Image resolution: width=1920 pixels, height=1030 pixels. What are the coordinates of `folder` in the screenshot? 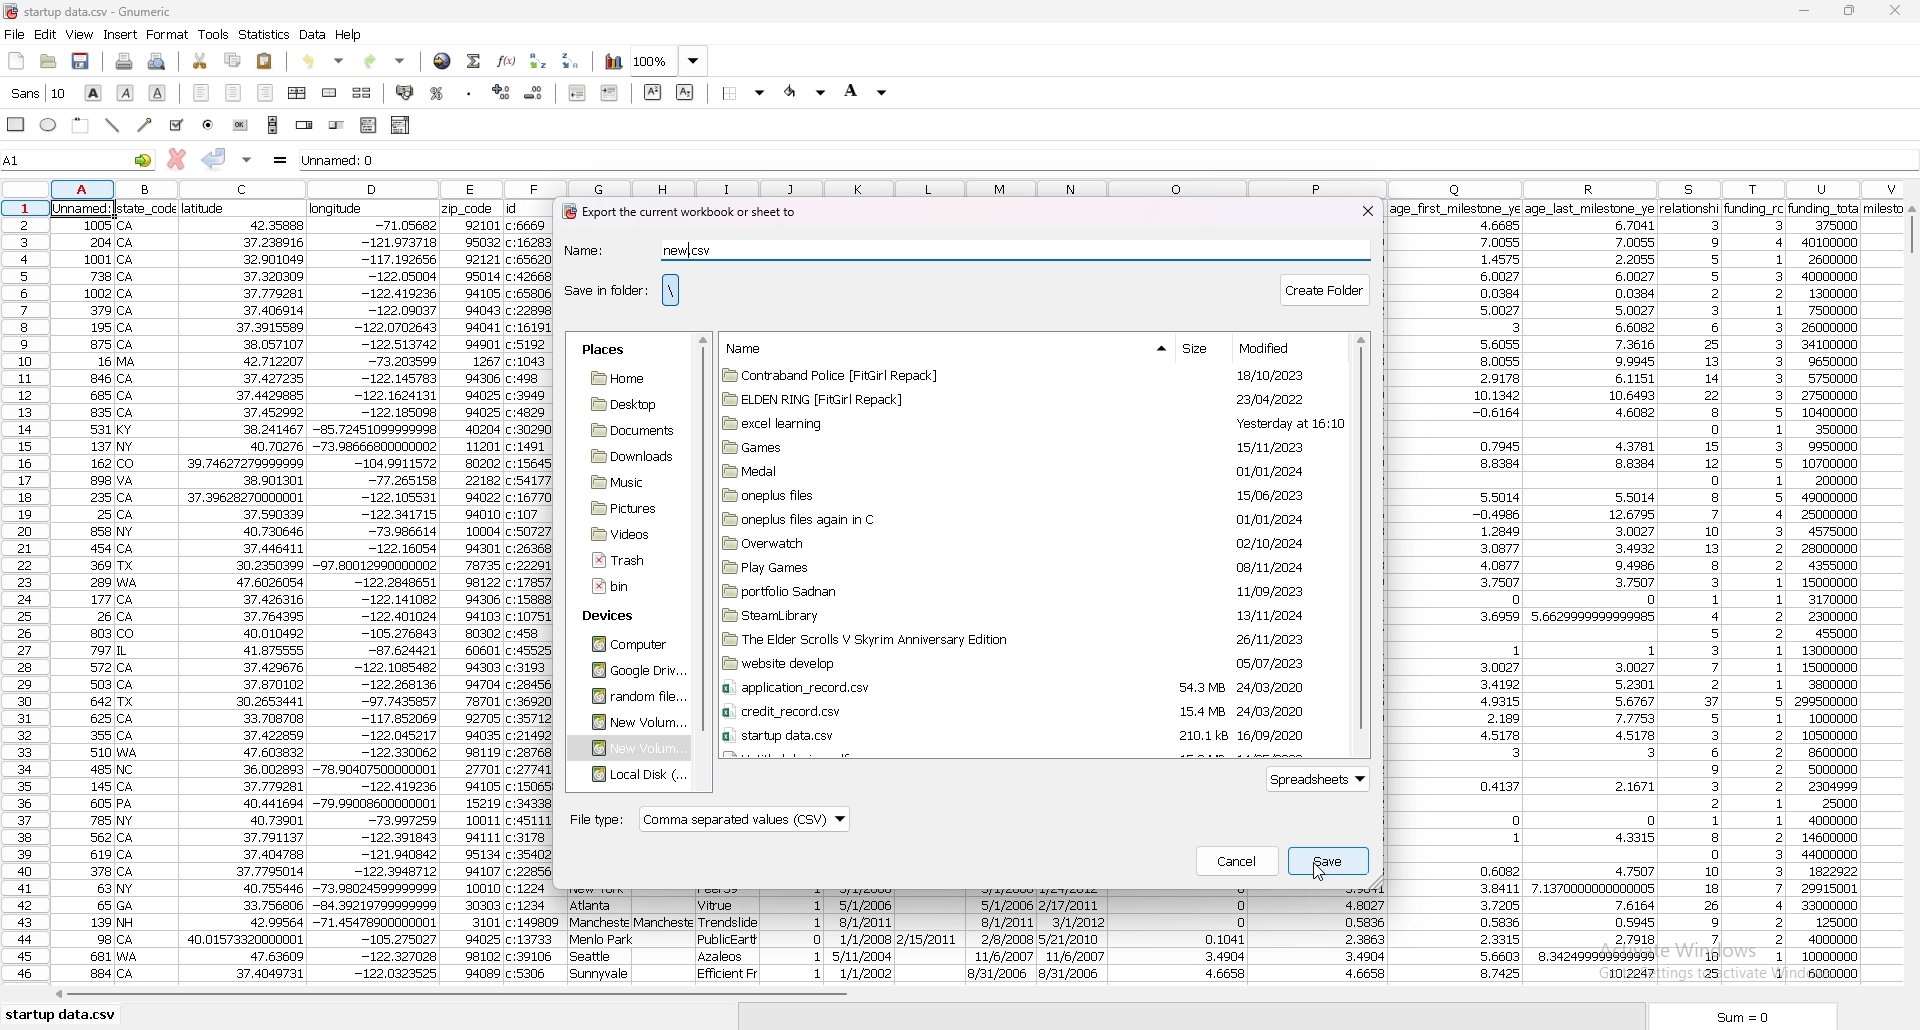 It's located at (1031, 423).